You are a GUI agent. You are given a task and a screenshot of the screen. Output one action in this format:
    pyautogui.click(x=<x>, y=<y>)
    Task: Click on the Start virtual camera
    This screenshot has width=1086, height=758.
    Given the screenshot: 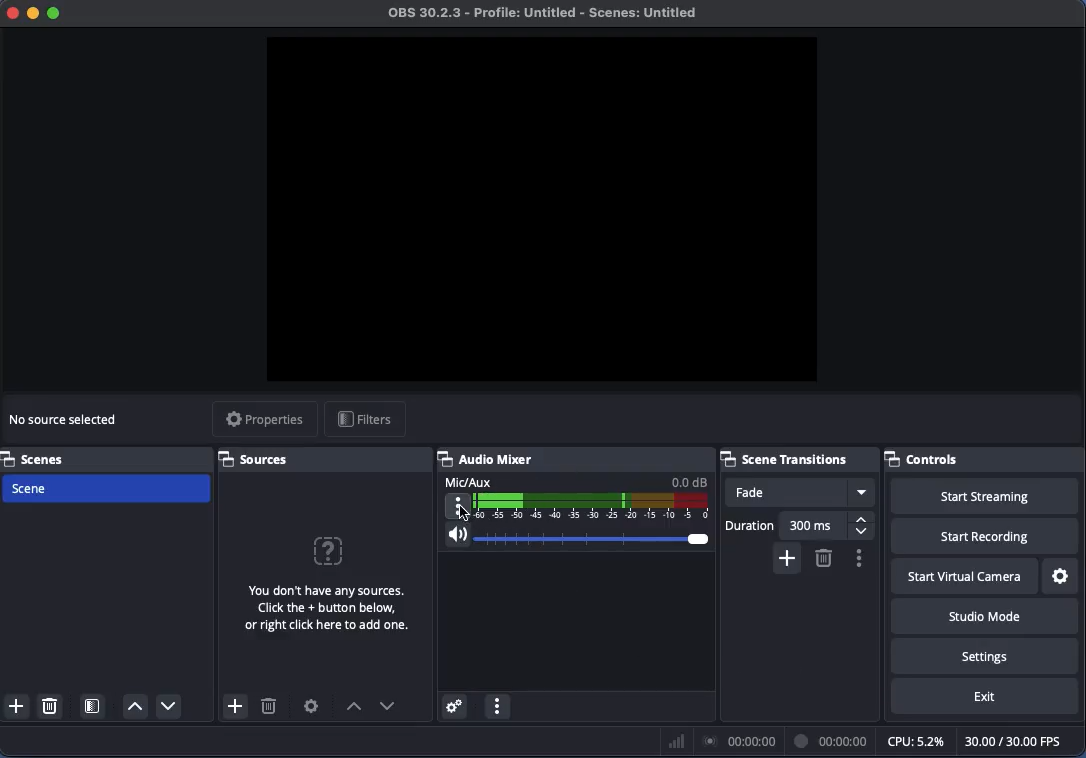 What is the action you would take?
    pyautogui.click(x=966, y=578)
    